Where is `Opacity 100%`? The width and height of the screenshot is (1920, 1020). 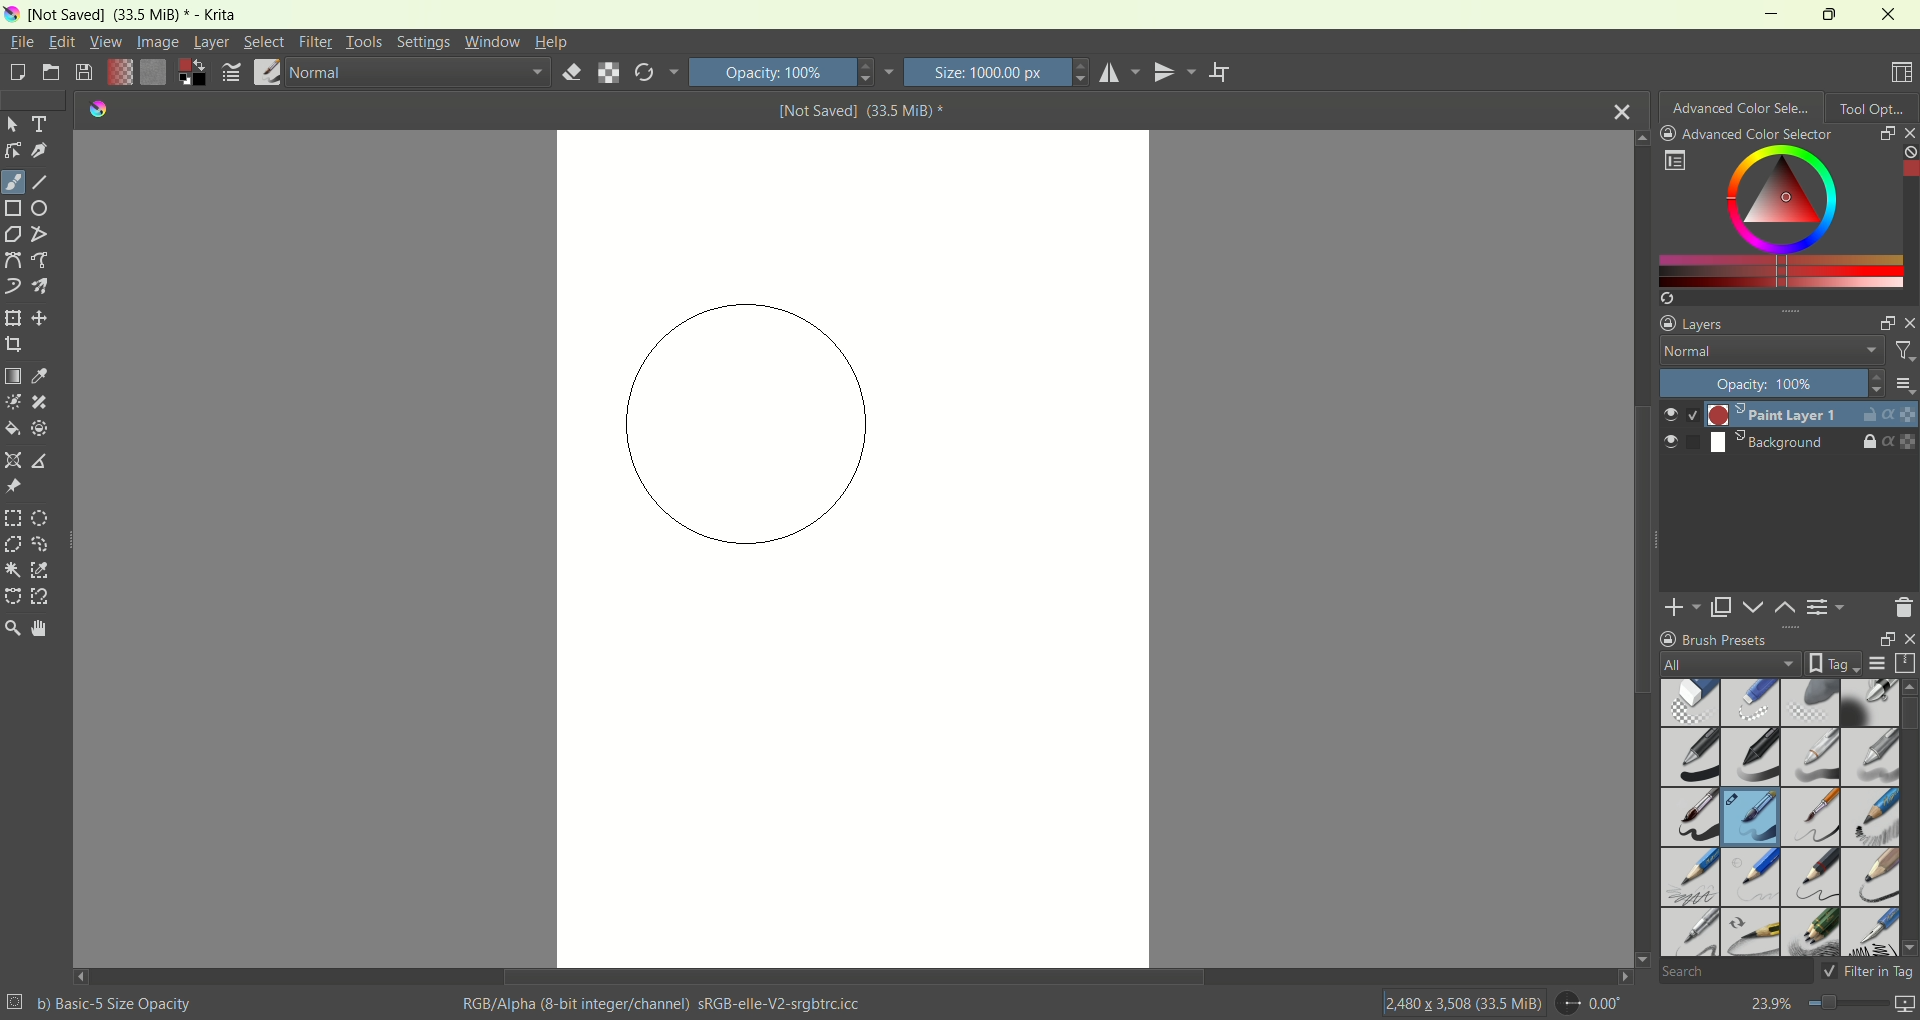
Opacity 100% is located at coordinates (790, 72).